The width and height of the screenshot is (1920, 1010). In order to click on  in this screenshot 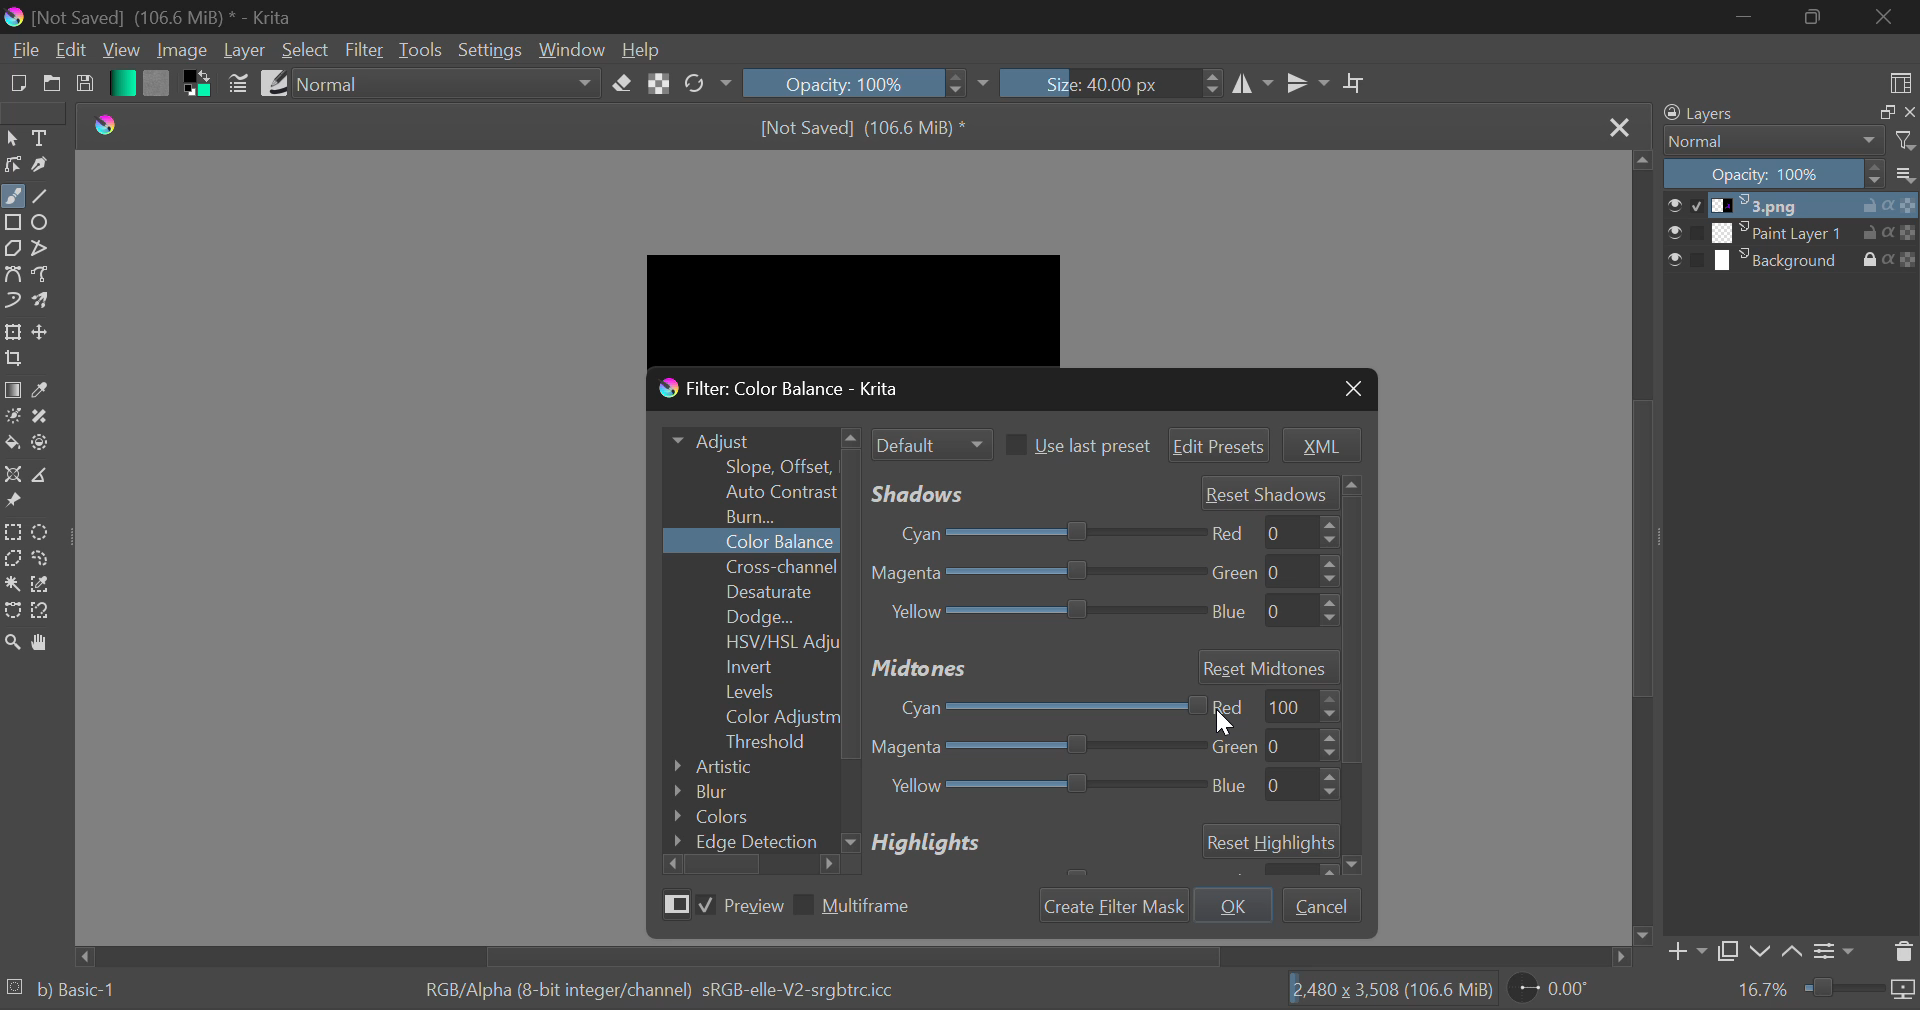, I will do `click(1350, 676)`.